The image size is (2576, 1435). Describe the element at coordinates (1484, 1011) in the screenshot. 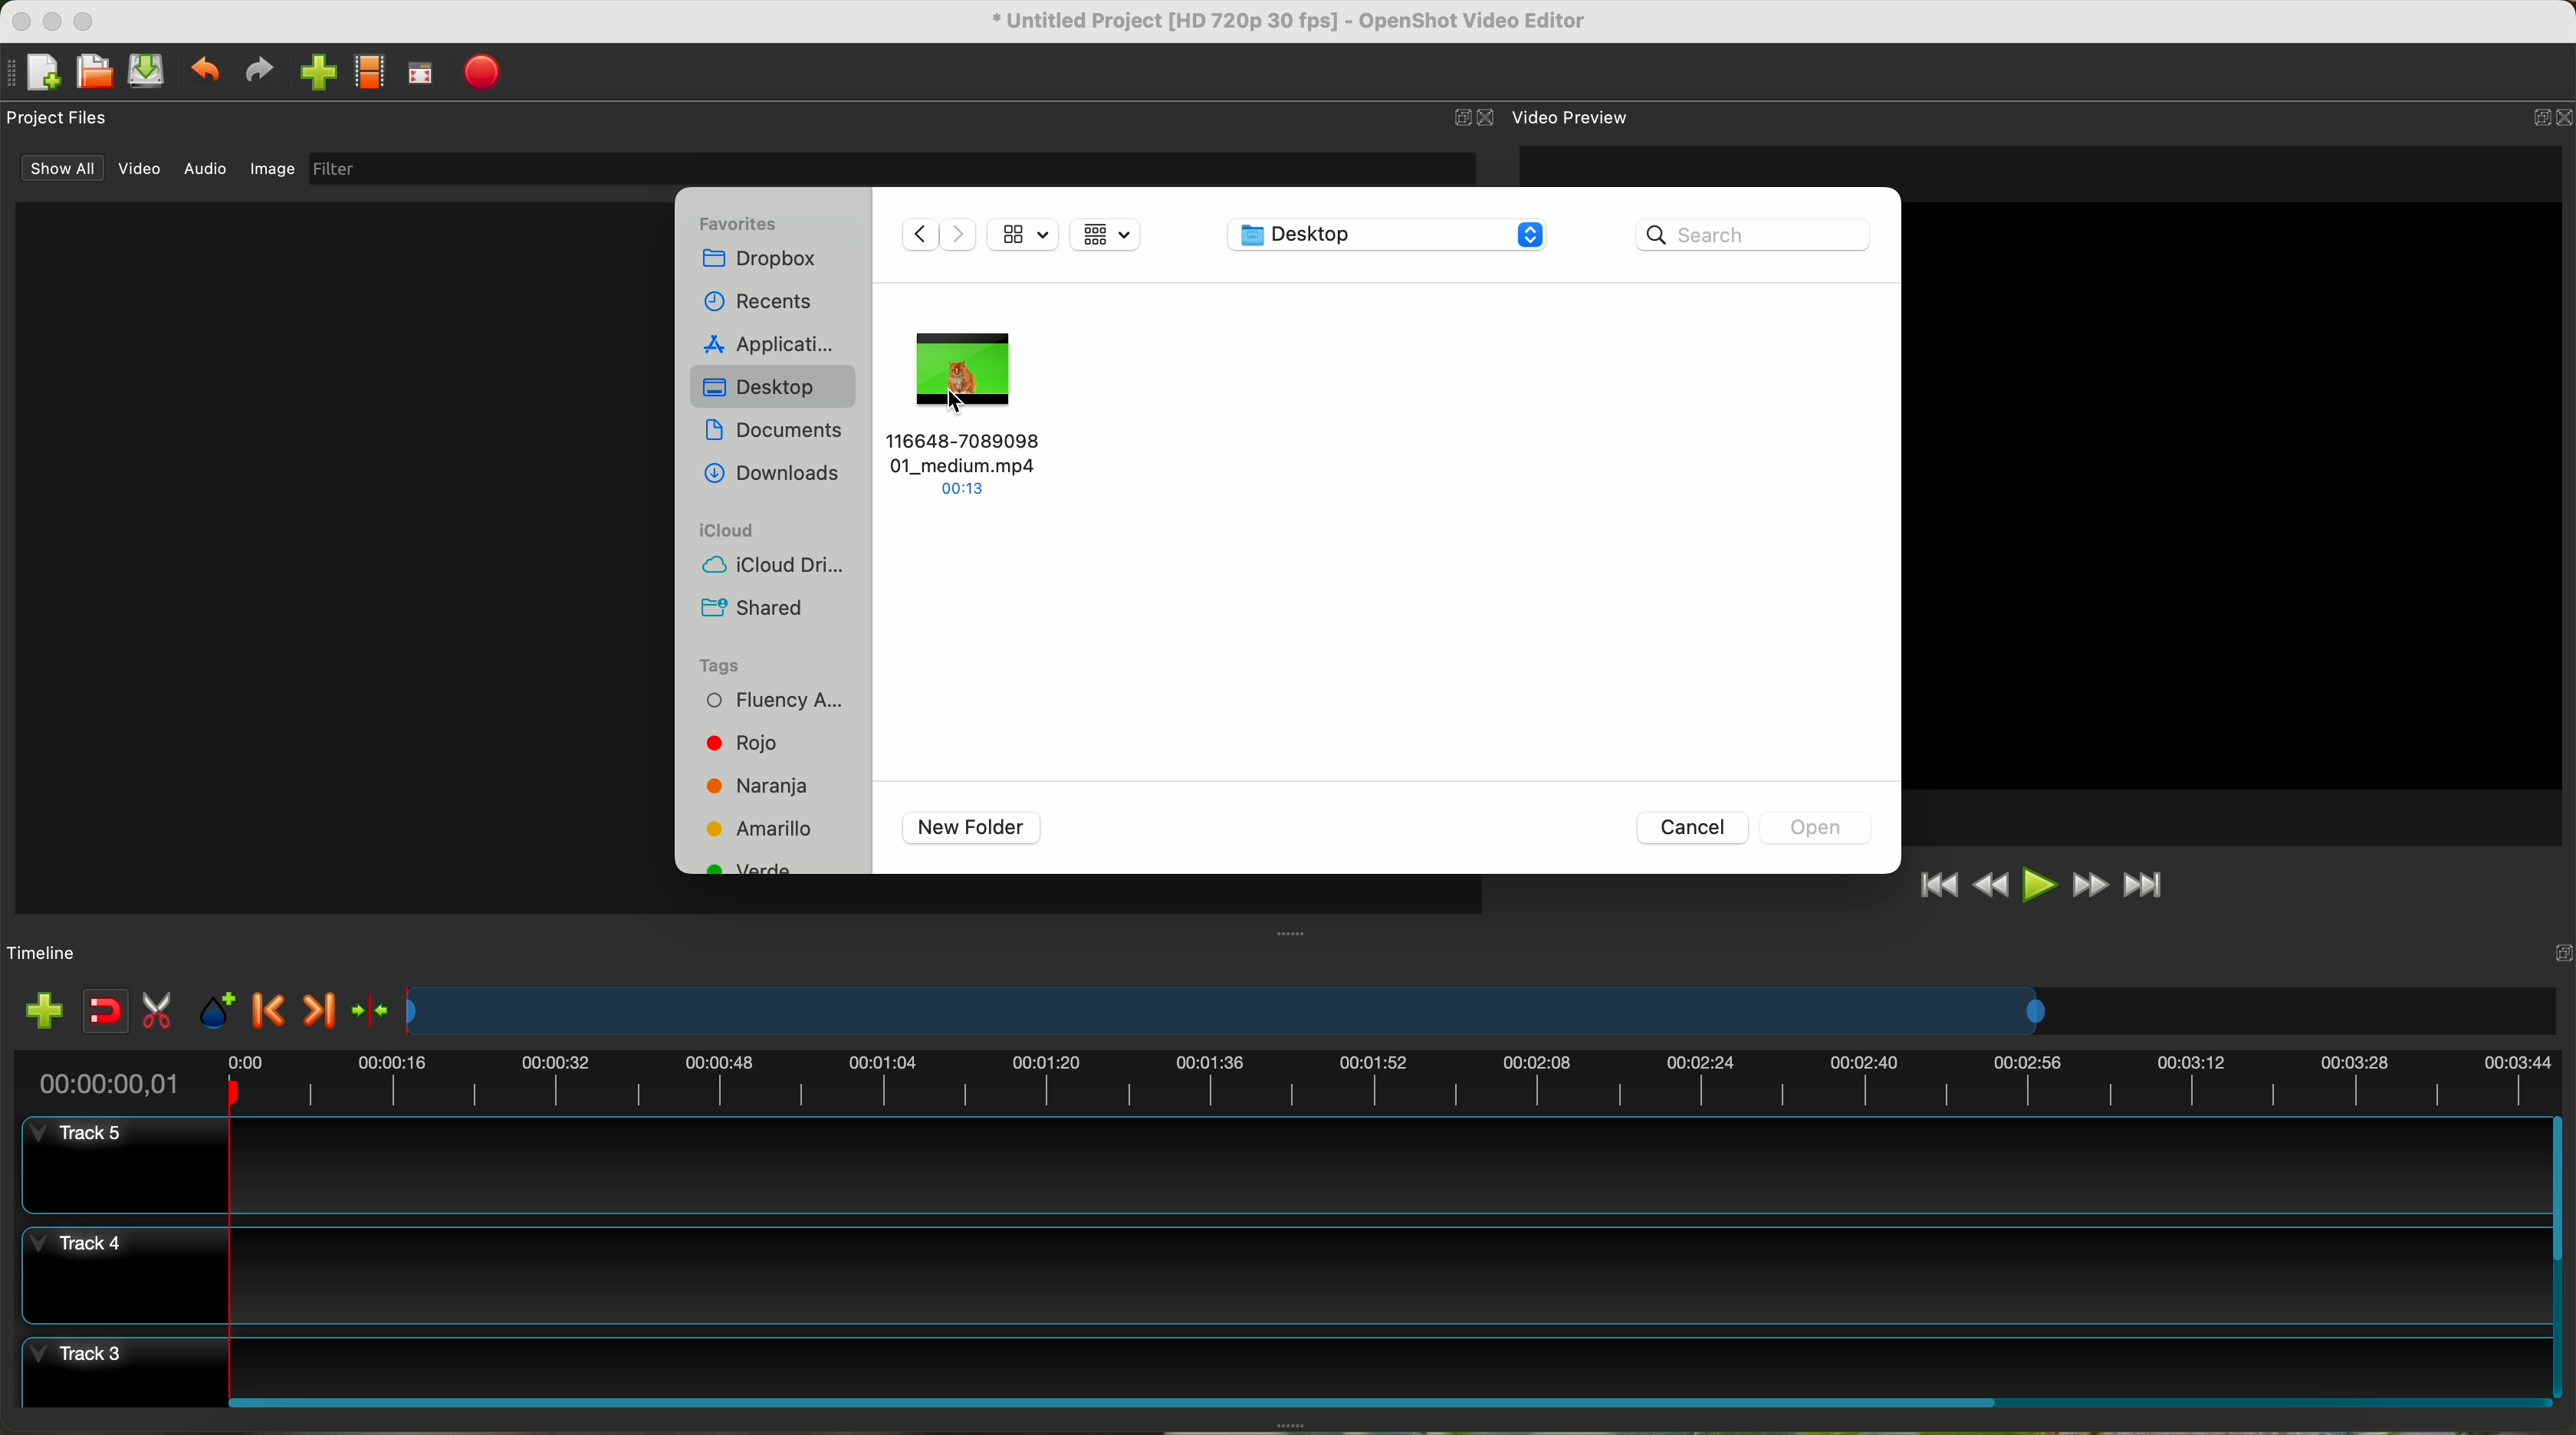

I see `timeline` at that location.